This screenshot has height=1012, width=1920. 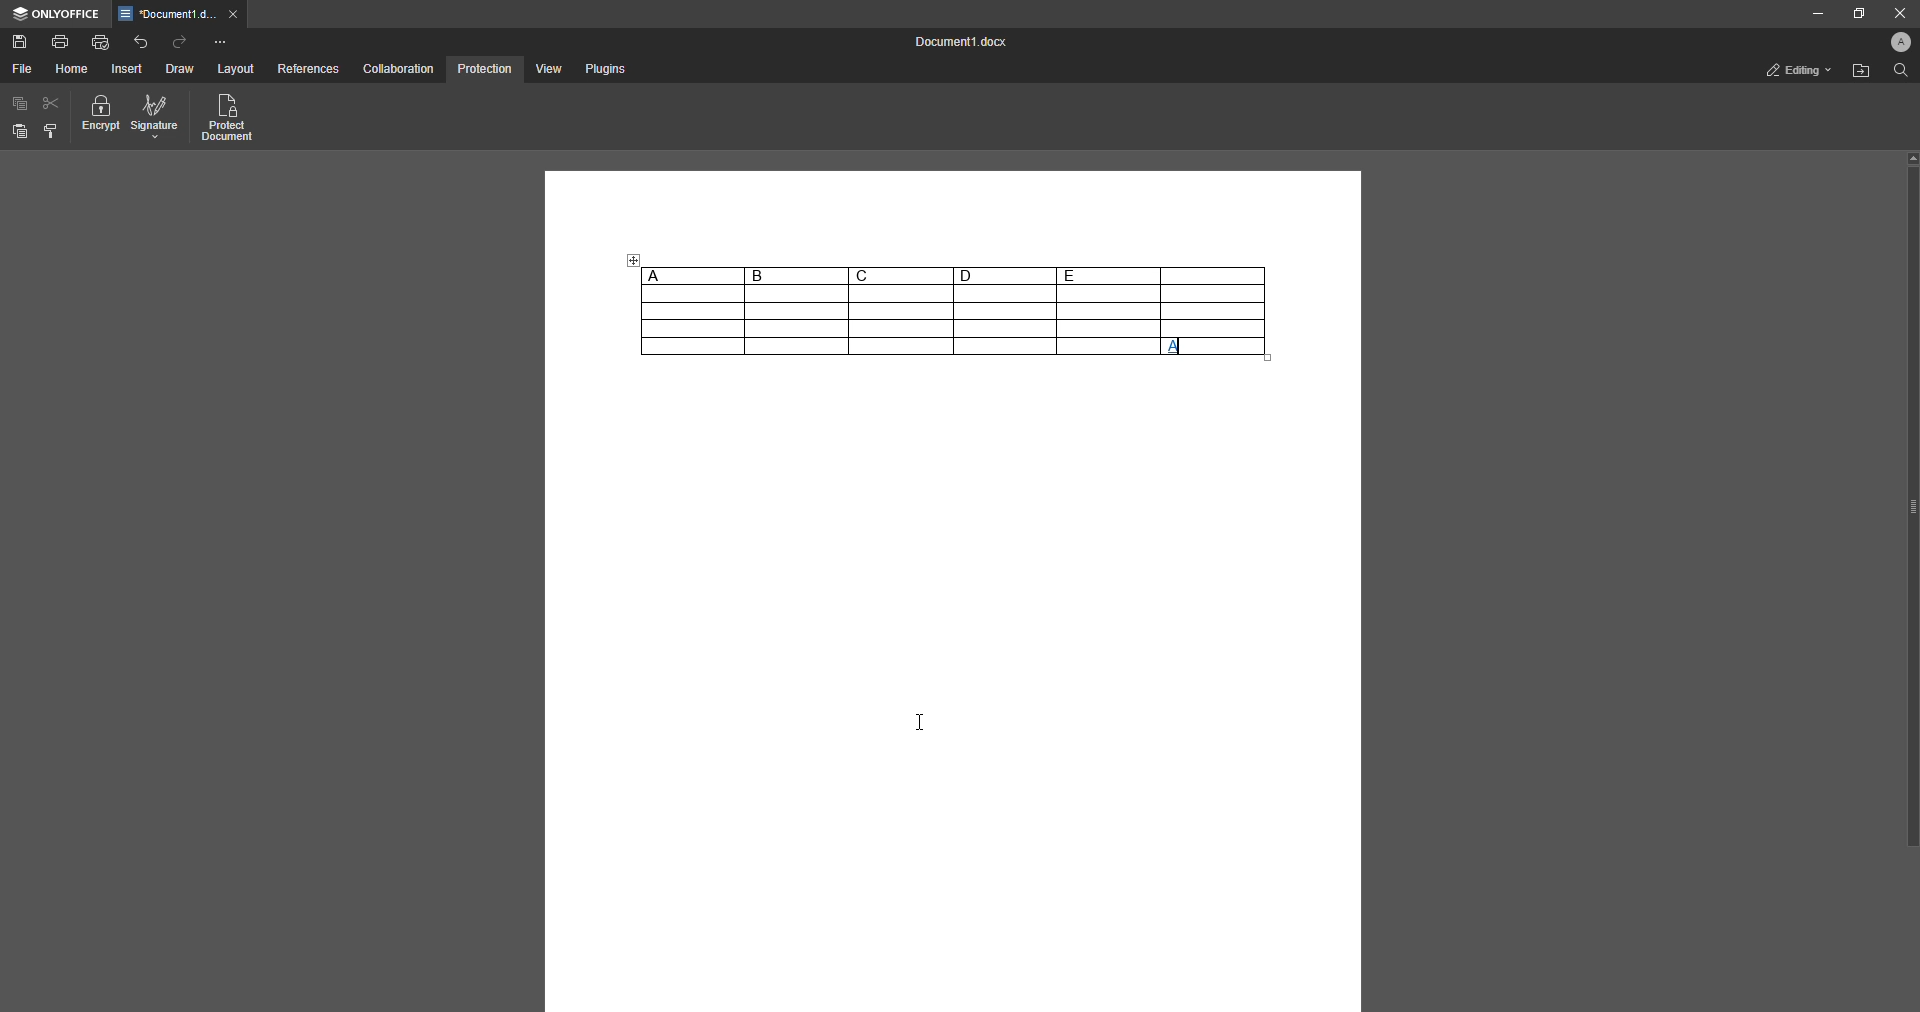 I want to click on Options, so click(x=220, y=42).